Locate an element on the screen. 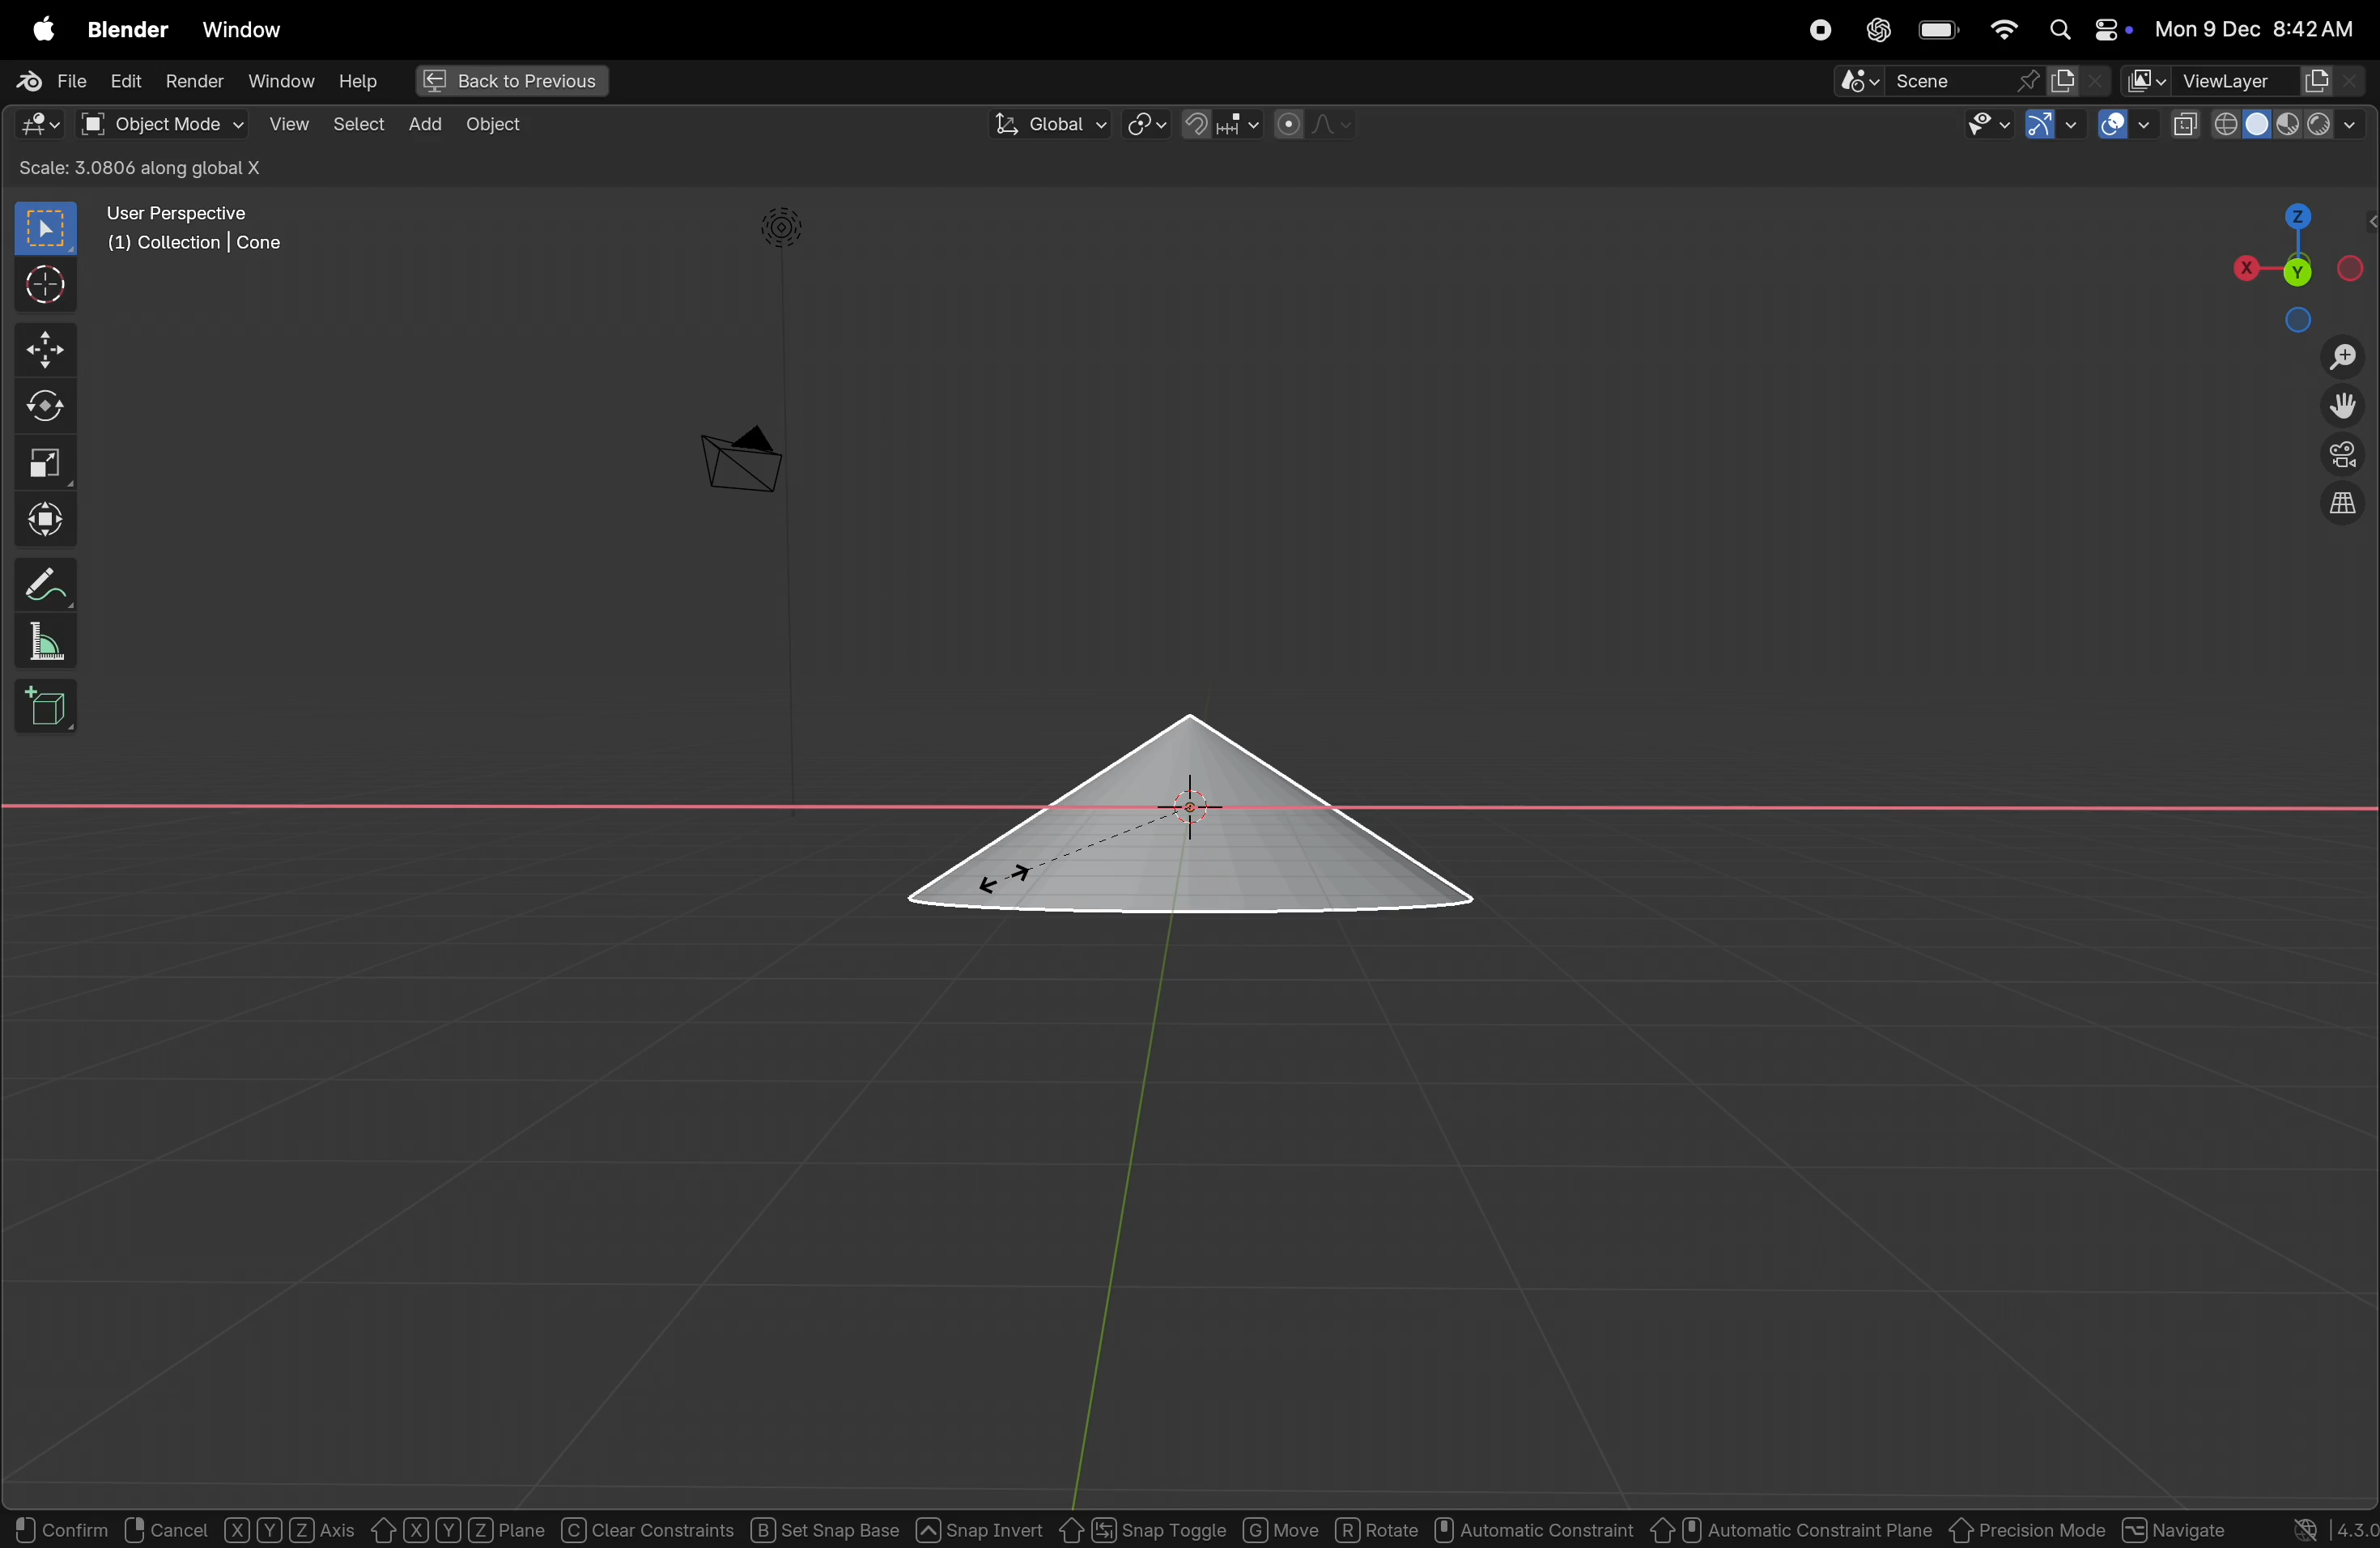 Image resolution: width=2380 pixels, height=1548 pixels. proportional objects is located at coordinates (1318, 124).